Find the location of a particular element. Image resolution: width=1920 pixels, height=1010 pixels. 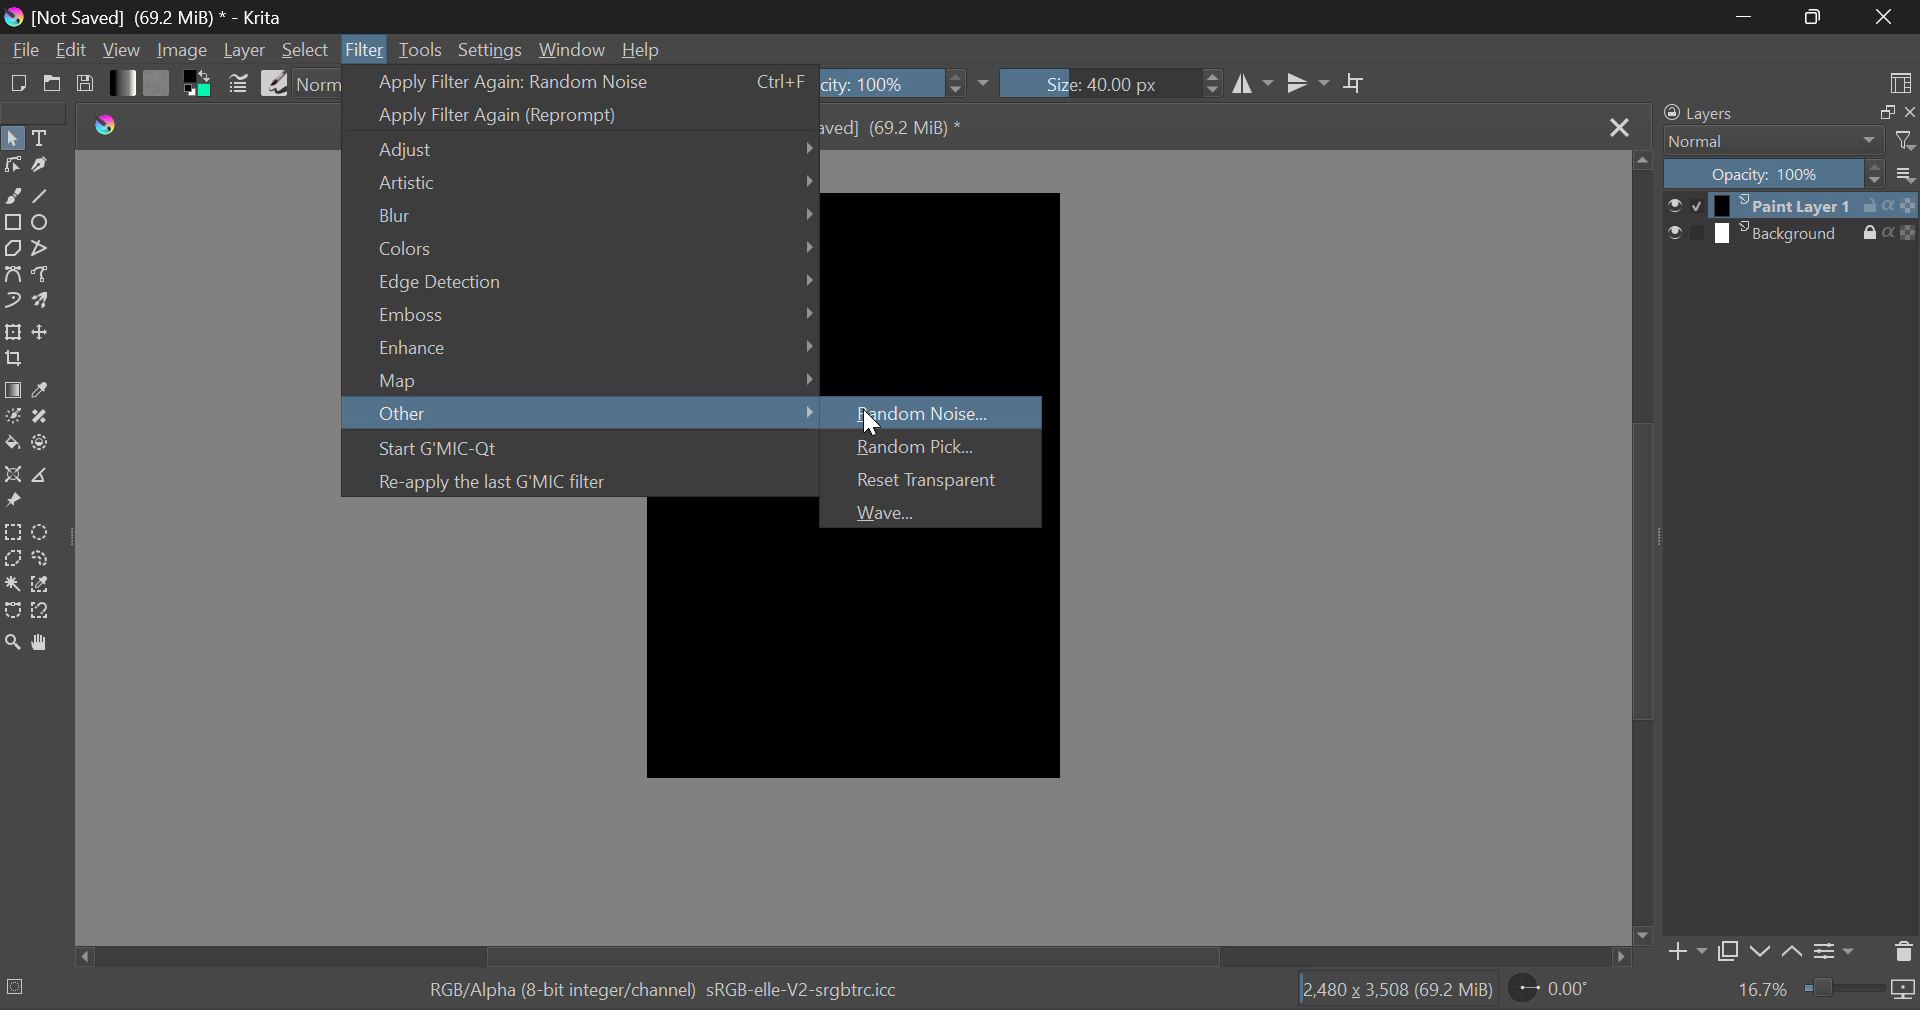

Start GMIC-Qt is located at coordinates (576, 445).